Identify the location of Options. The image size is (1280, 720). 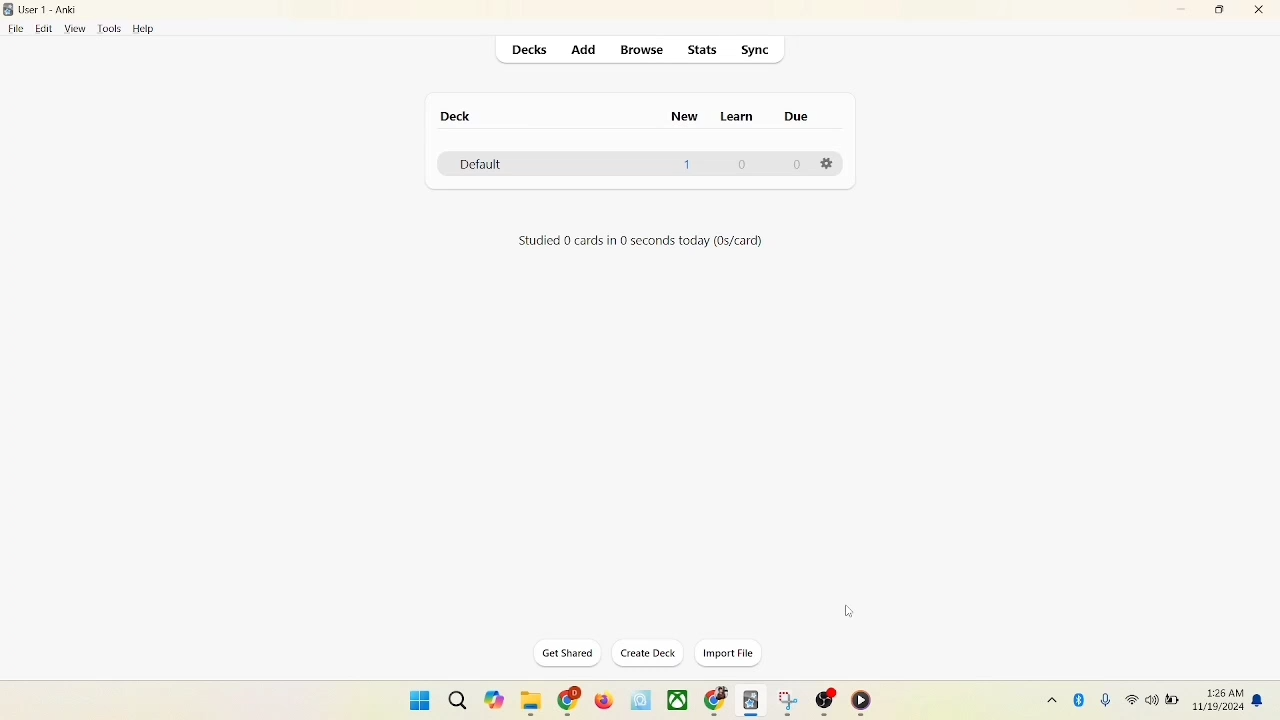
(829, 165).